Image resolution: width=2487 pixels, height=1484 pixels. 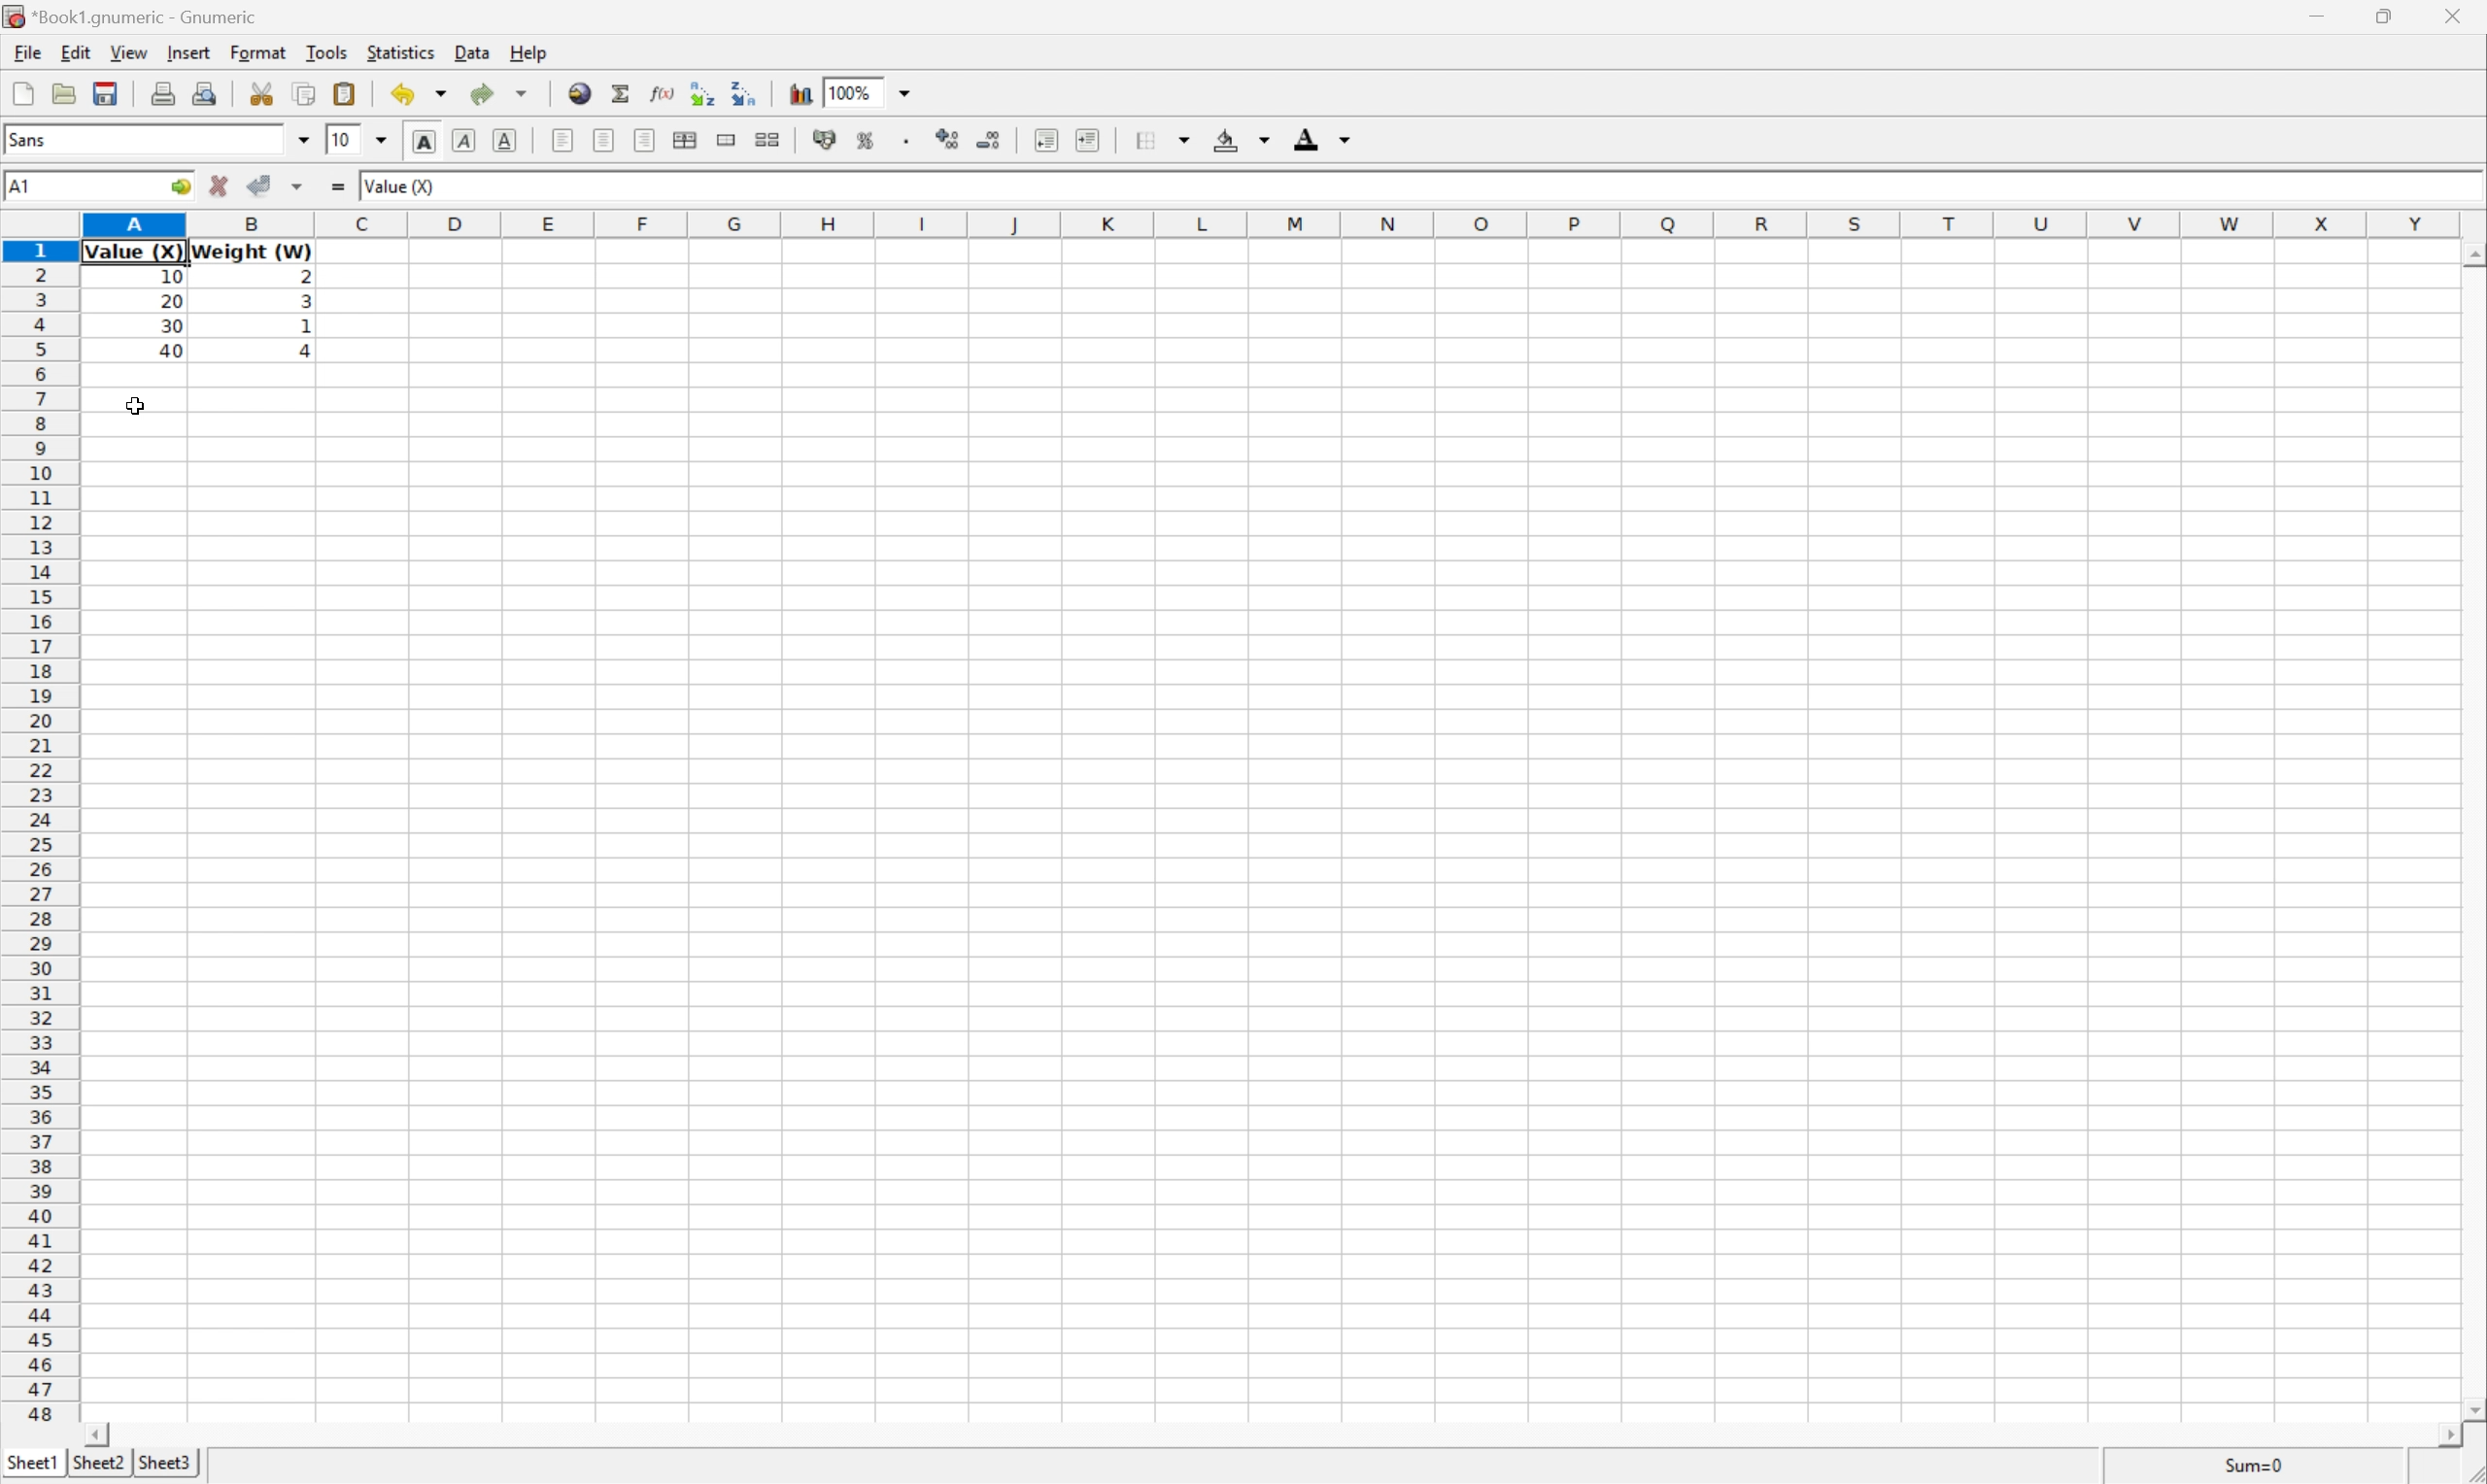 What do you see at coordinates (2471, 1406) in the screenshot?
I see `Scroll Down` at bounding box center [2471, 1406].